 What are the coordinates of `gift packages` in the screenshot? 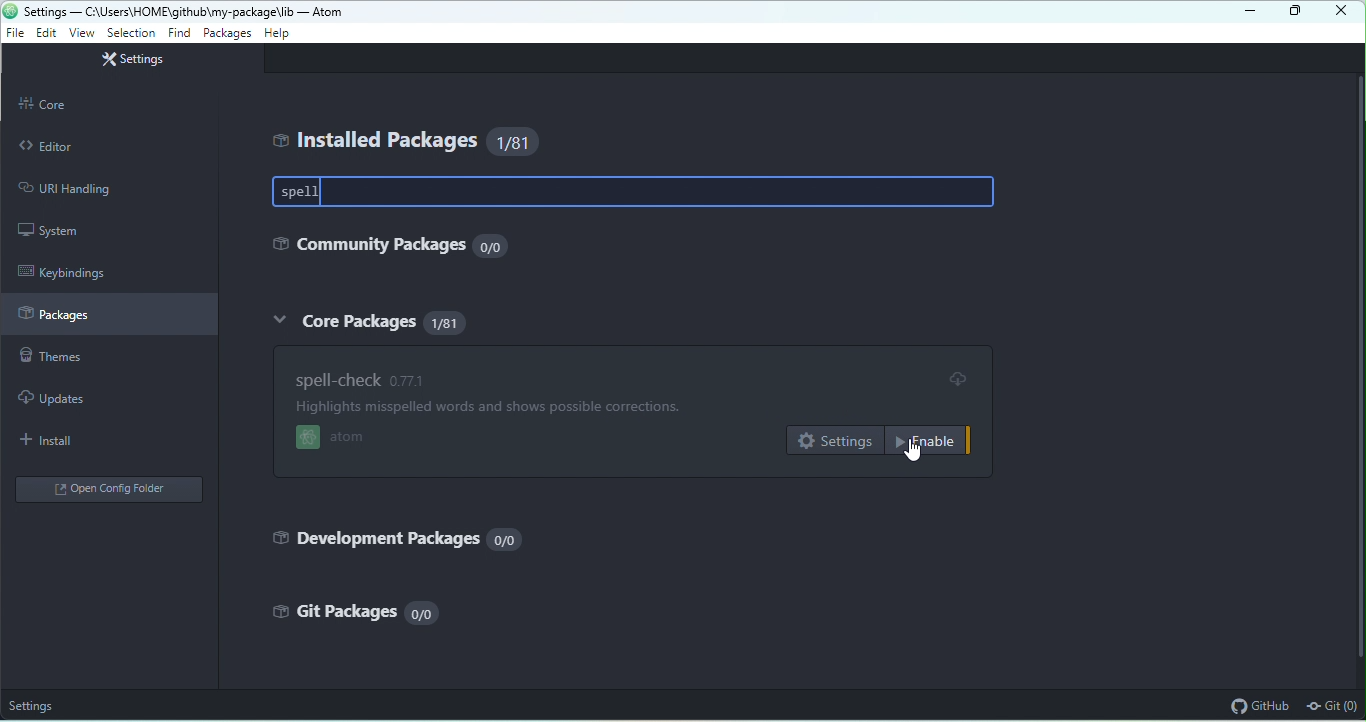 It's located at (335, 612).